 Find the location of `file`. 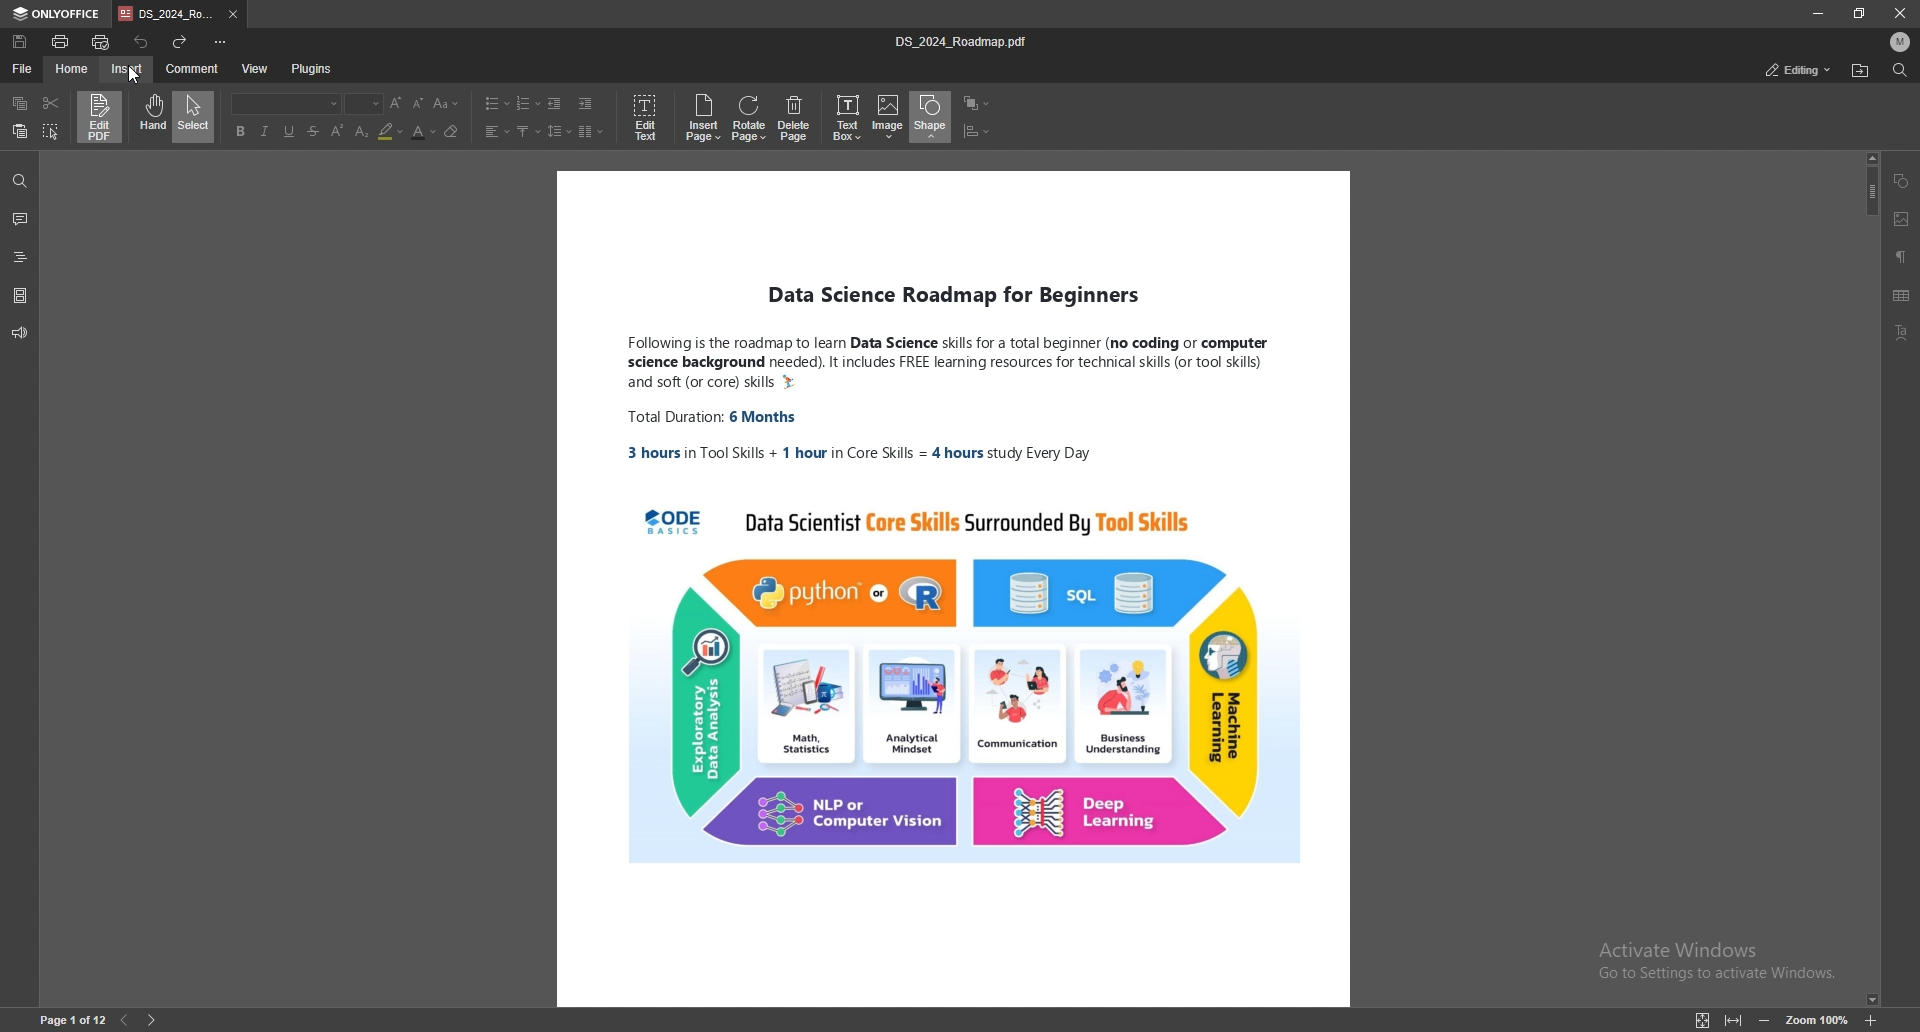

file is located at coordinates (23, 67).